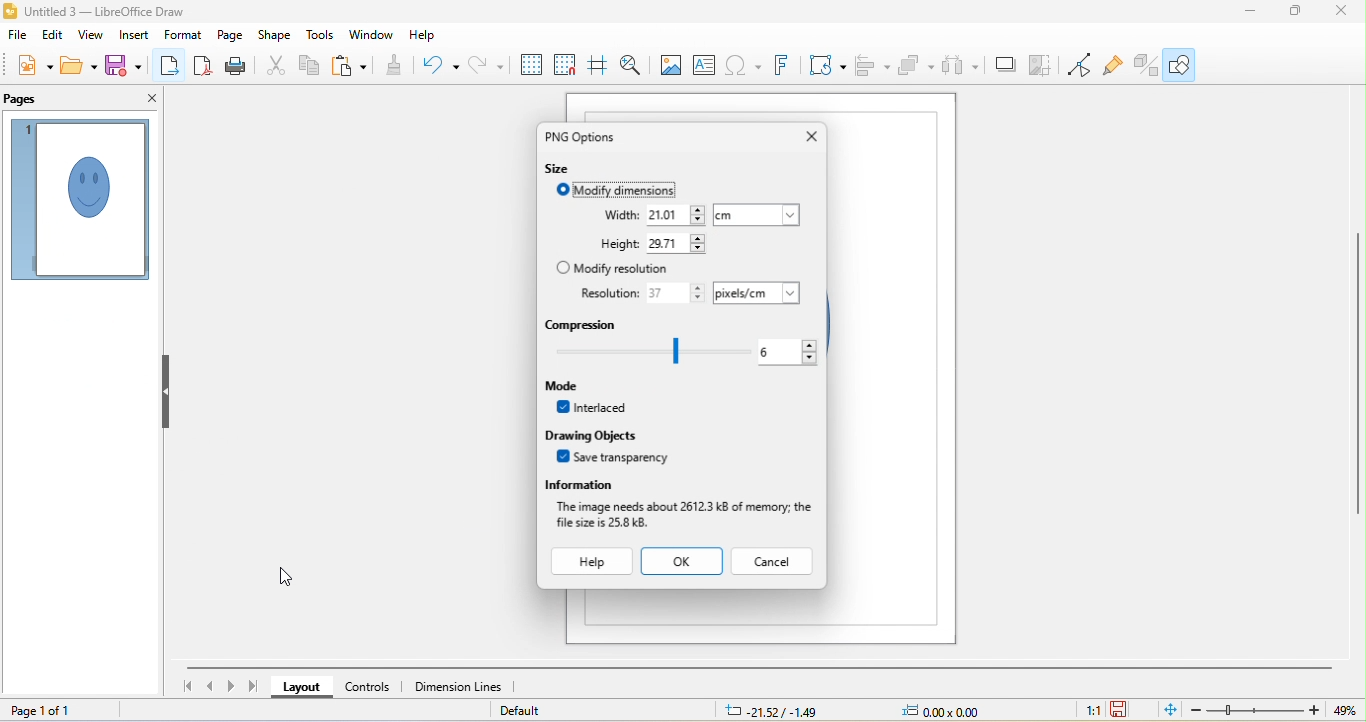 This screenshot has width=1366, height=722. What do you see at coordinates (89, 35) in the screenshot?
I see `view` at bounding box center [89, 35].